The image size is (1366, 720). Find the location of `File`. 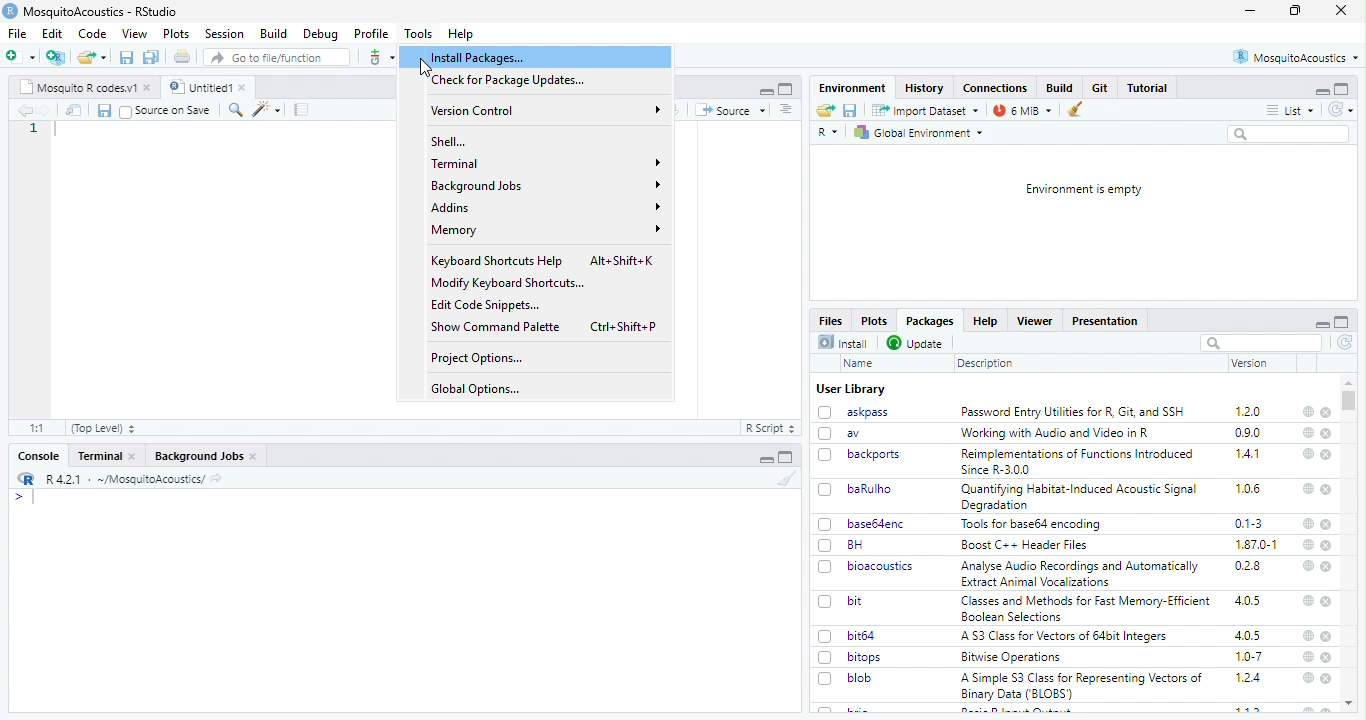

File is located at coordinates (19, 34).